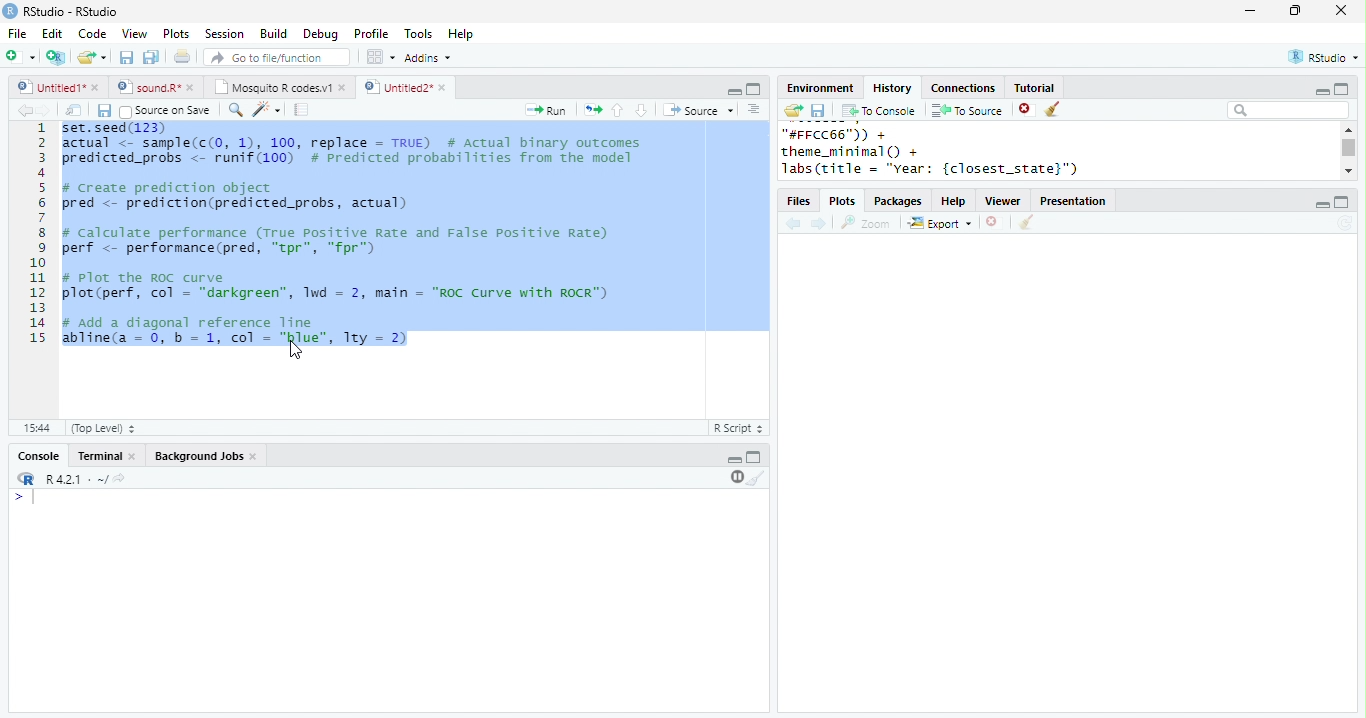 Image resolution: width=1366 pixels, height=718 pixels. Describe the element at coordinates (820, 225) in the screenshot. I see `forward` at that location.